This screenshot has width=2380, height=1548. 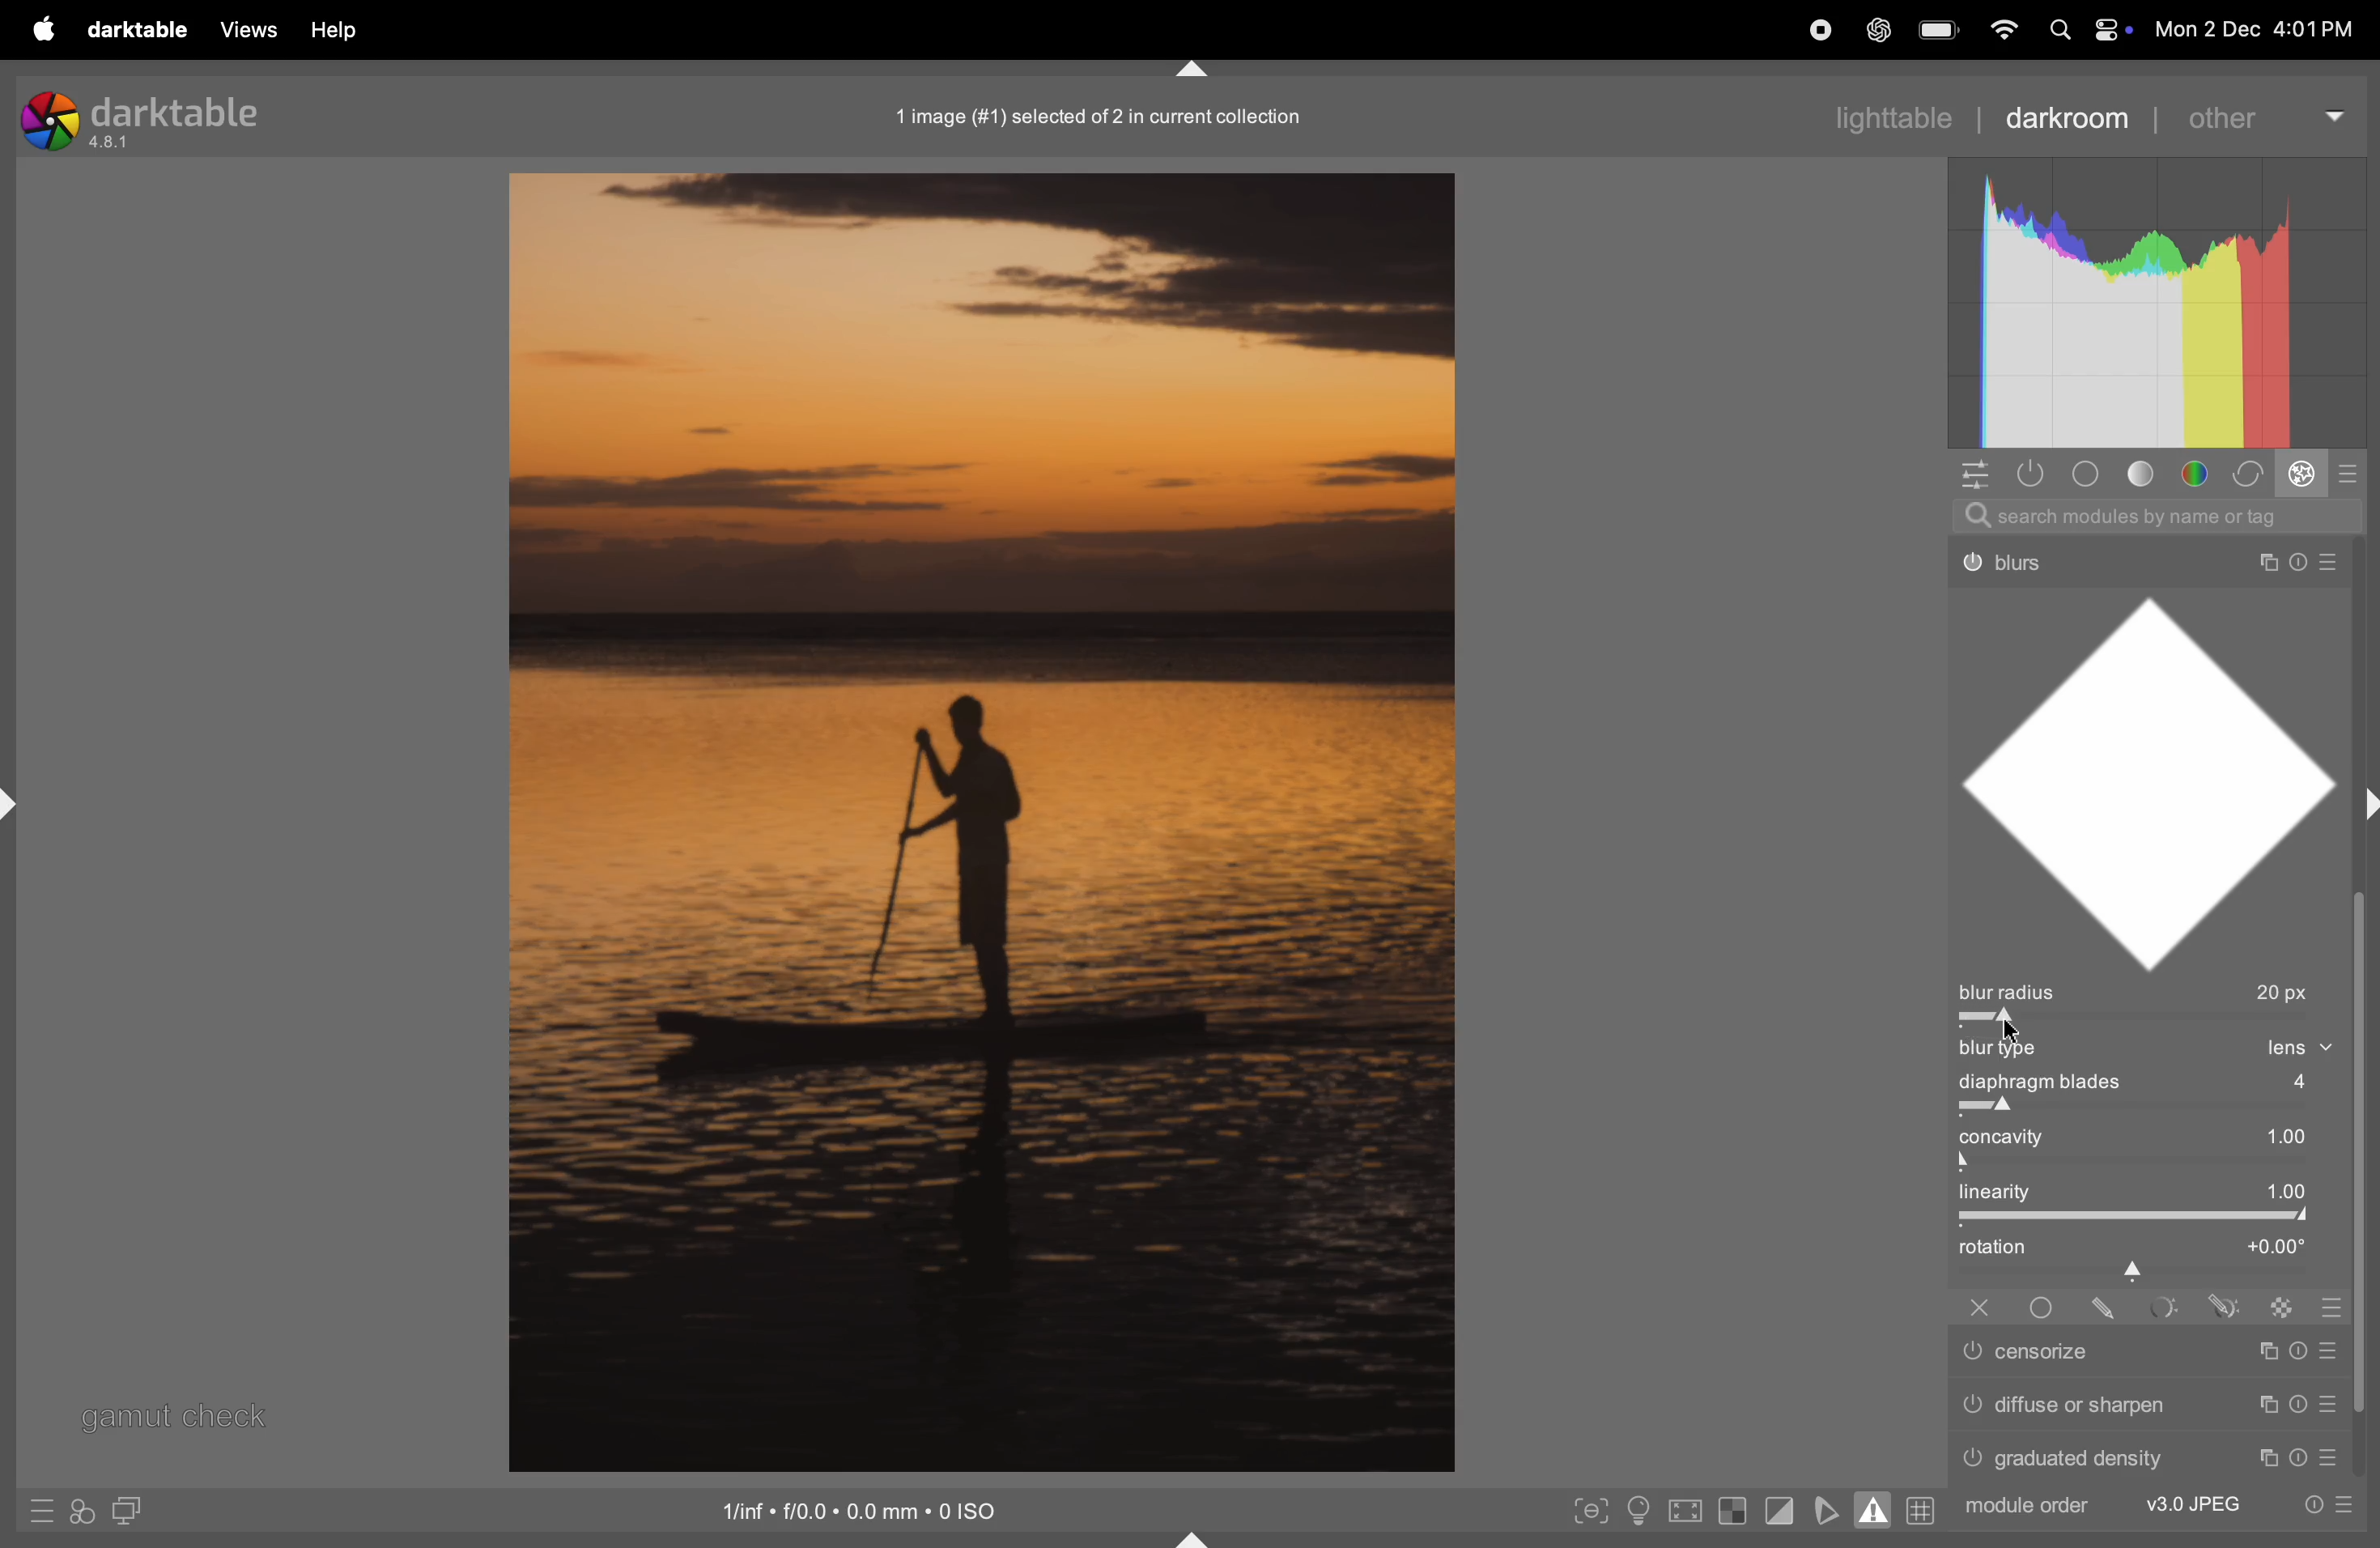 What do you see at coordinates (85, 1510) in the screenshot?
I see `acces to filters` at bounding box center [85, 1510].